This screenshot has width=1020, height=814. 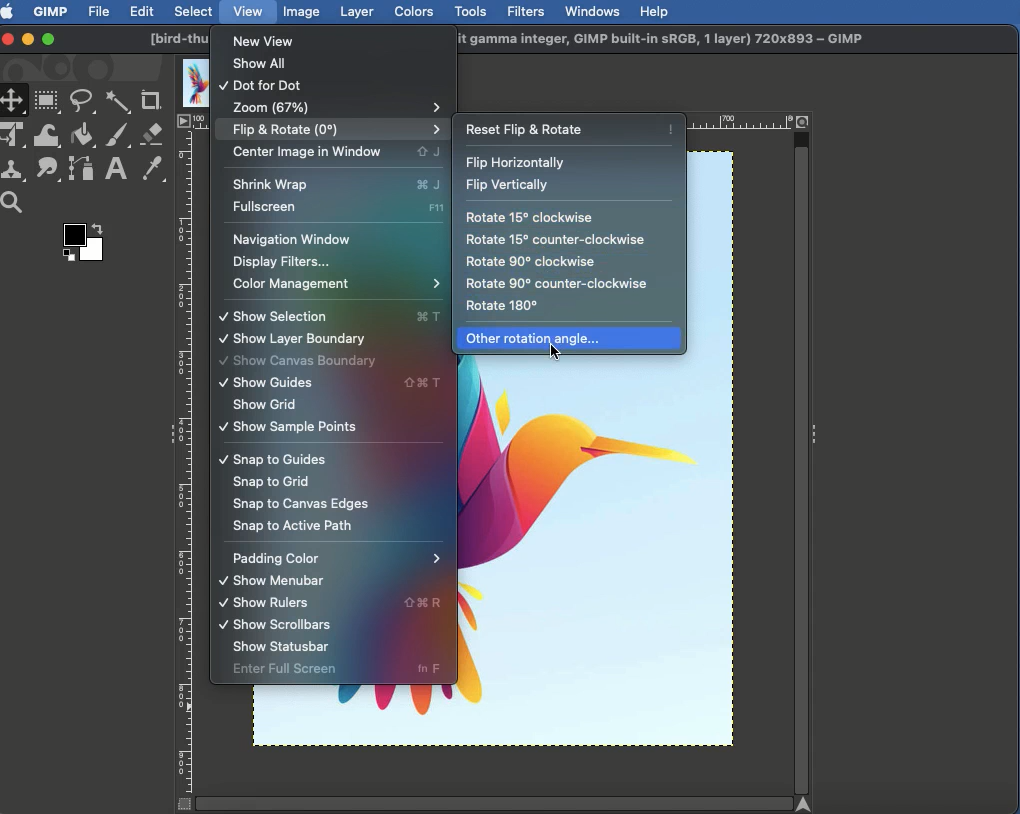 I want to click on Crop, so click(x=151, y=101).